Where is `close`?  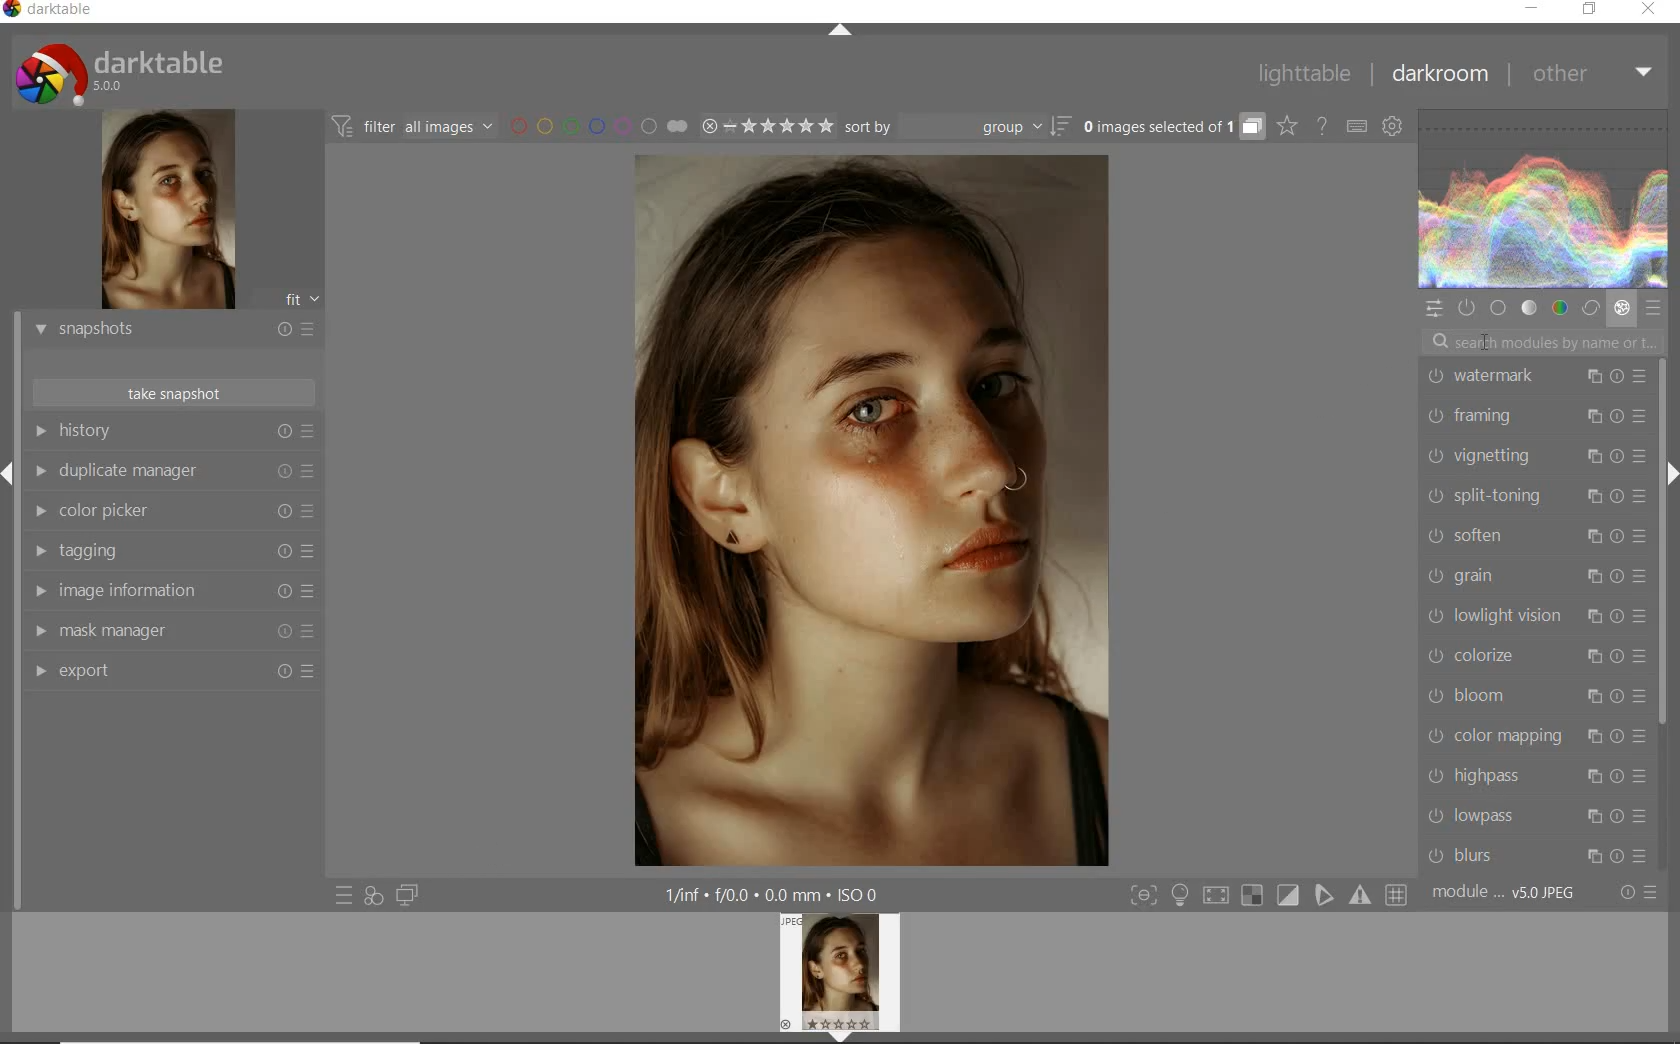
close is located at coordinates (1650, 11).